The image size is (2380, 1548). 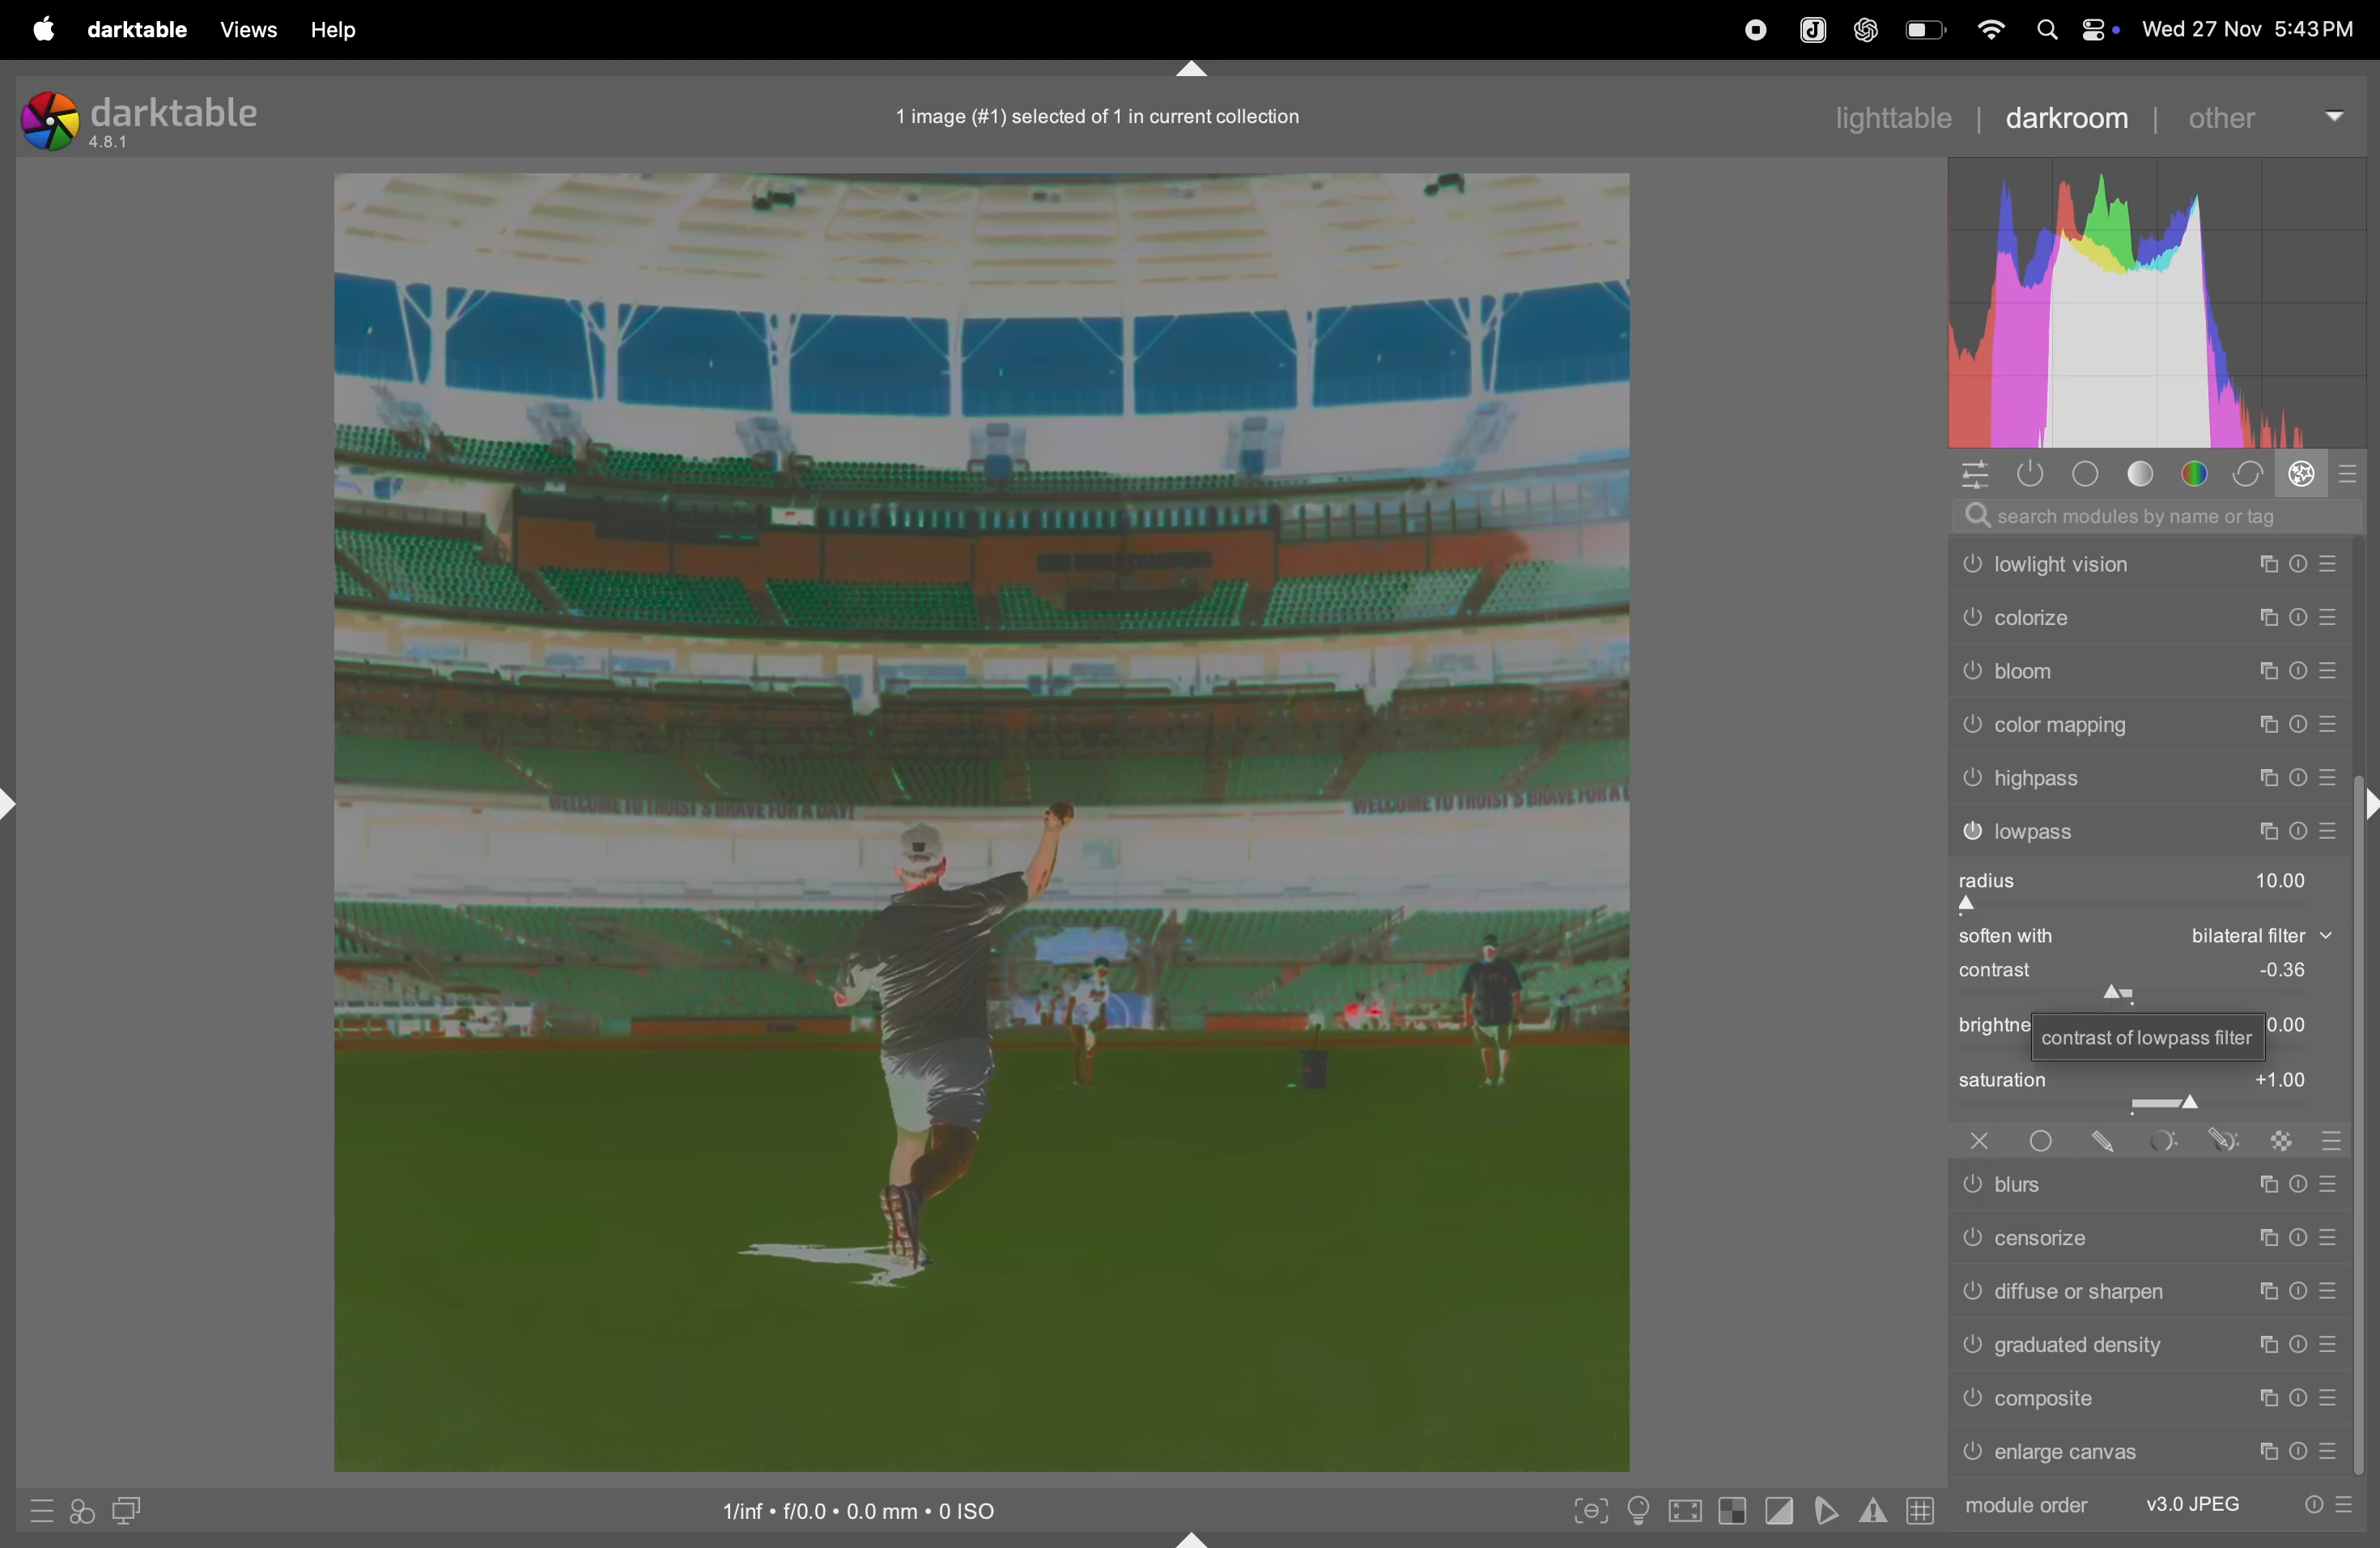 I want to click on radius, so click(x=2137, y=889).